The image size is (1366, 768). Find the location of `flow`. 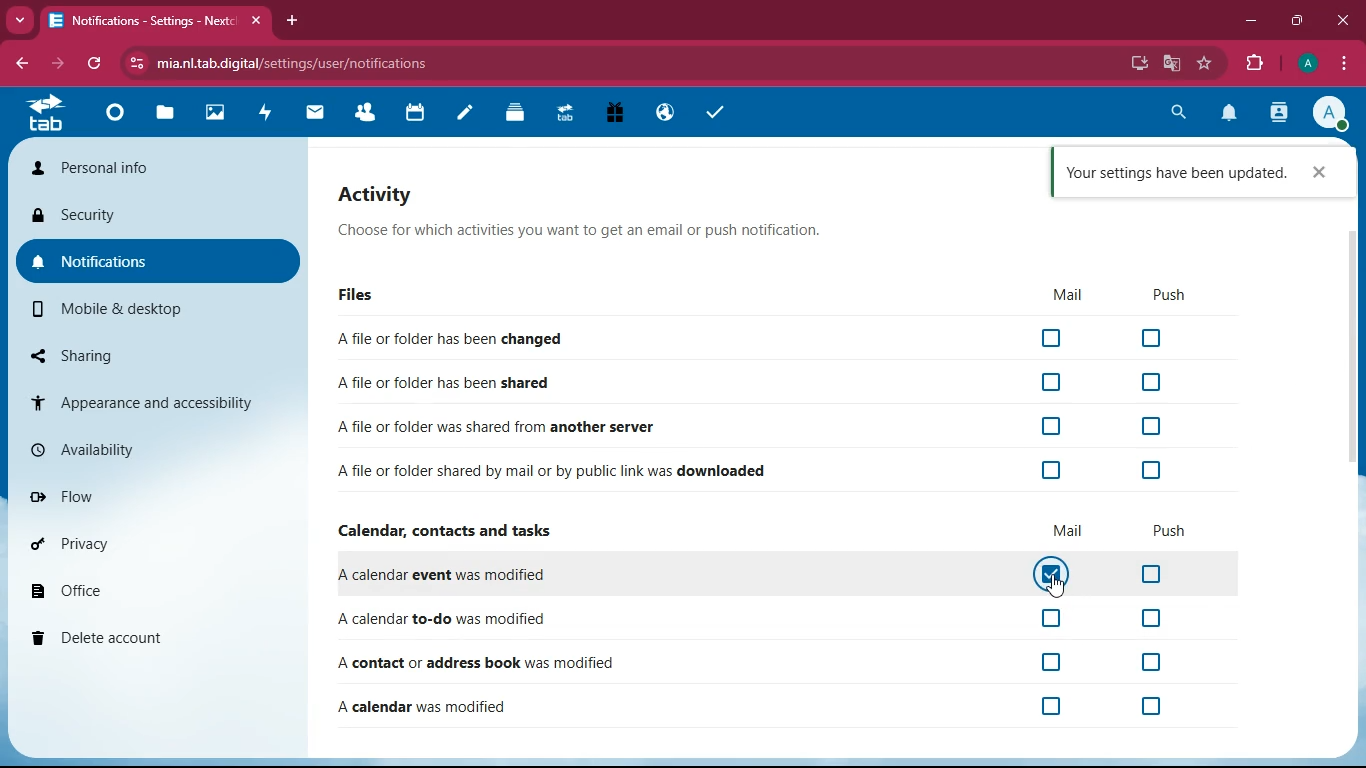

flow is located at coordinates (159, 498).